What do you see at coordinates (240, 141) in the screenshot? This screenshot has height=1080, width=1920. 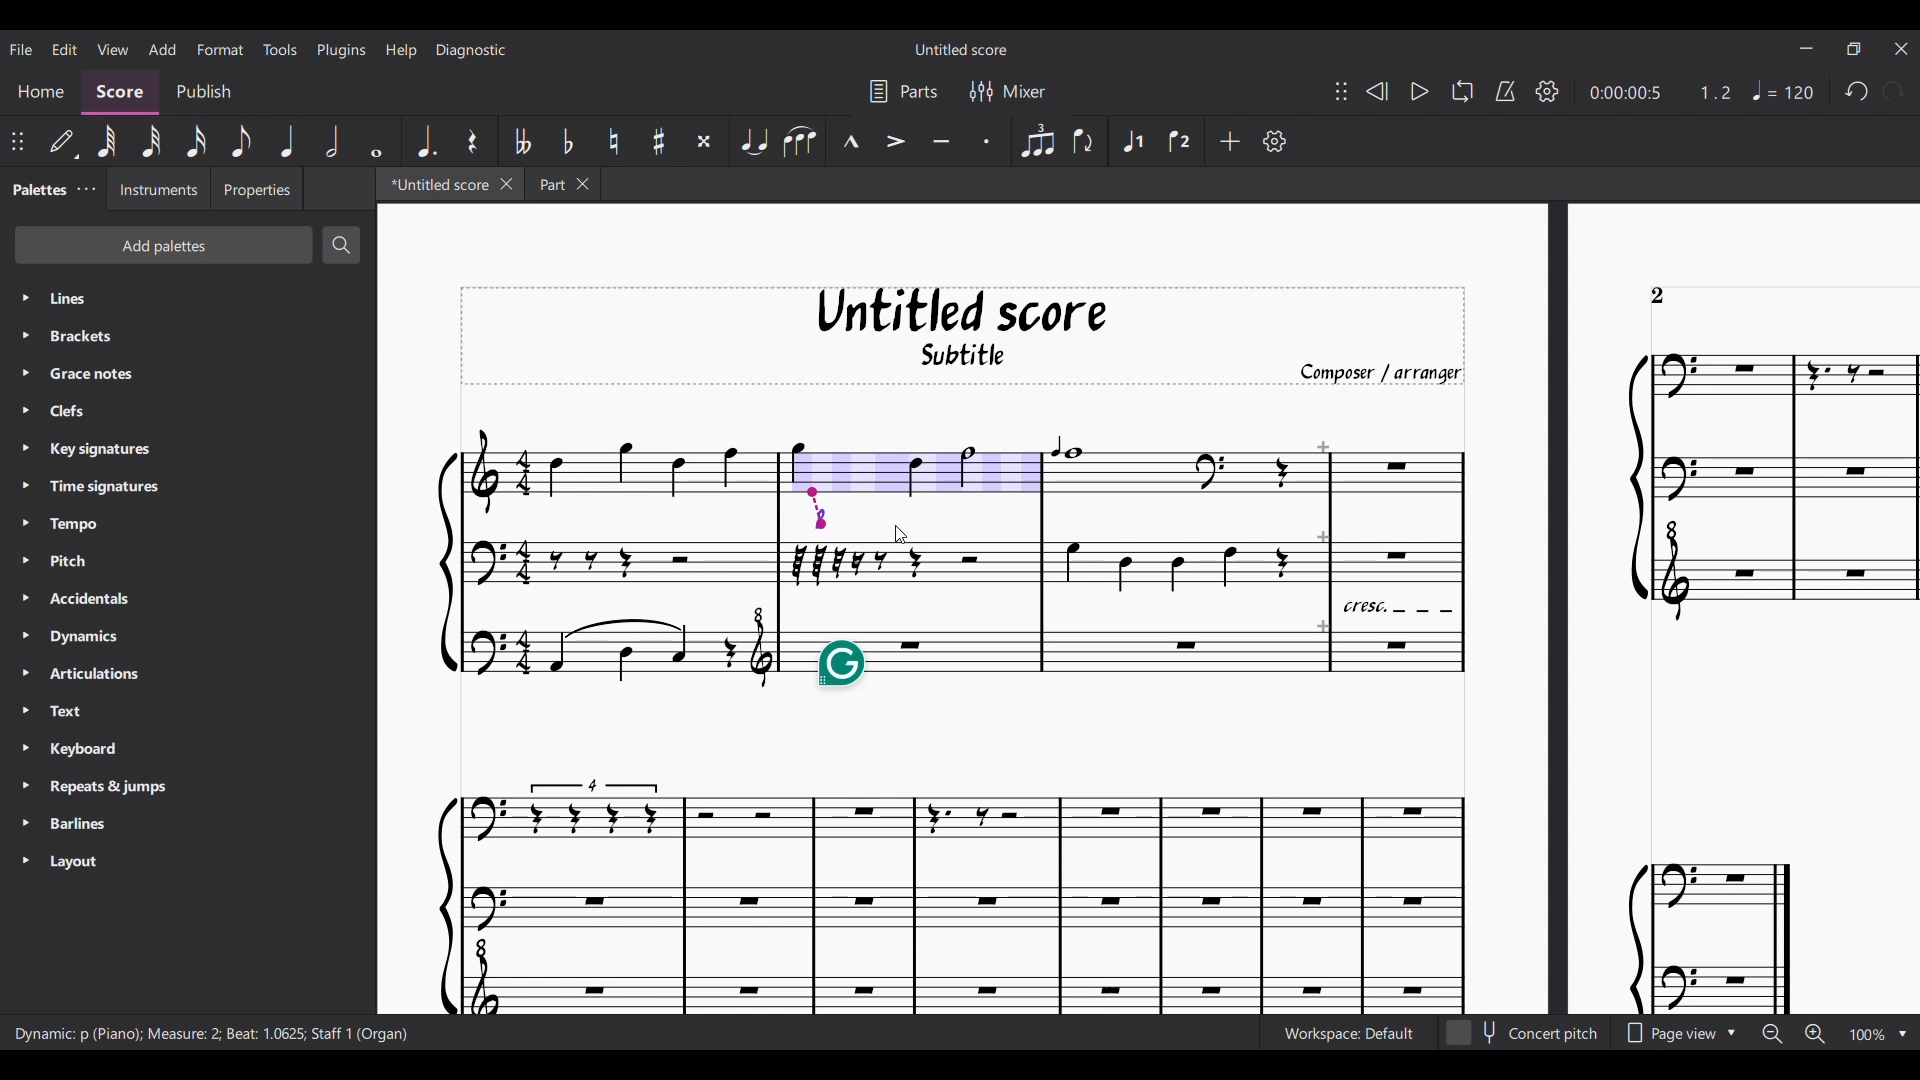 I see `8th note` at bounding box center [240, 141].